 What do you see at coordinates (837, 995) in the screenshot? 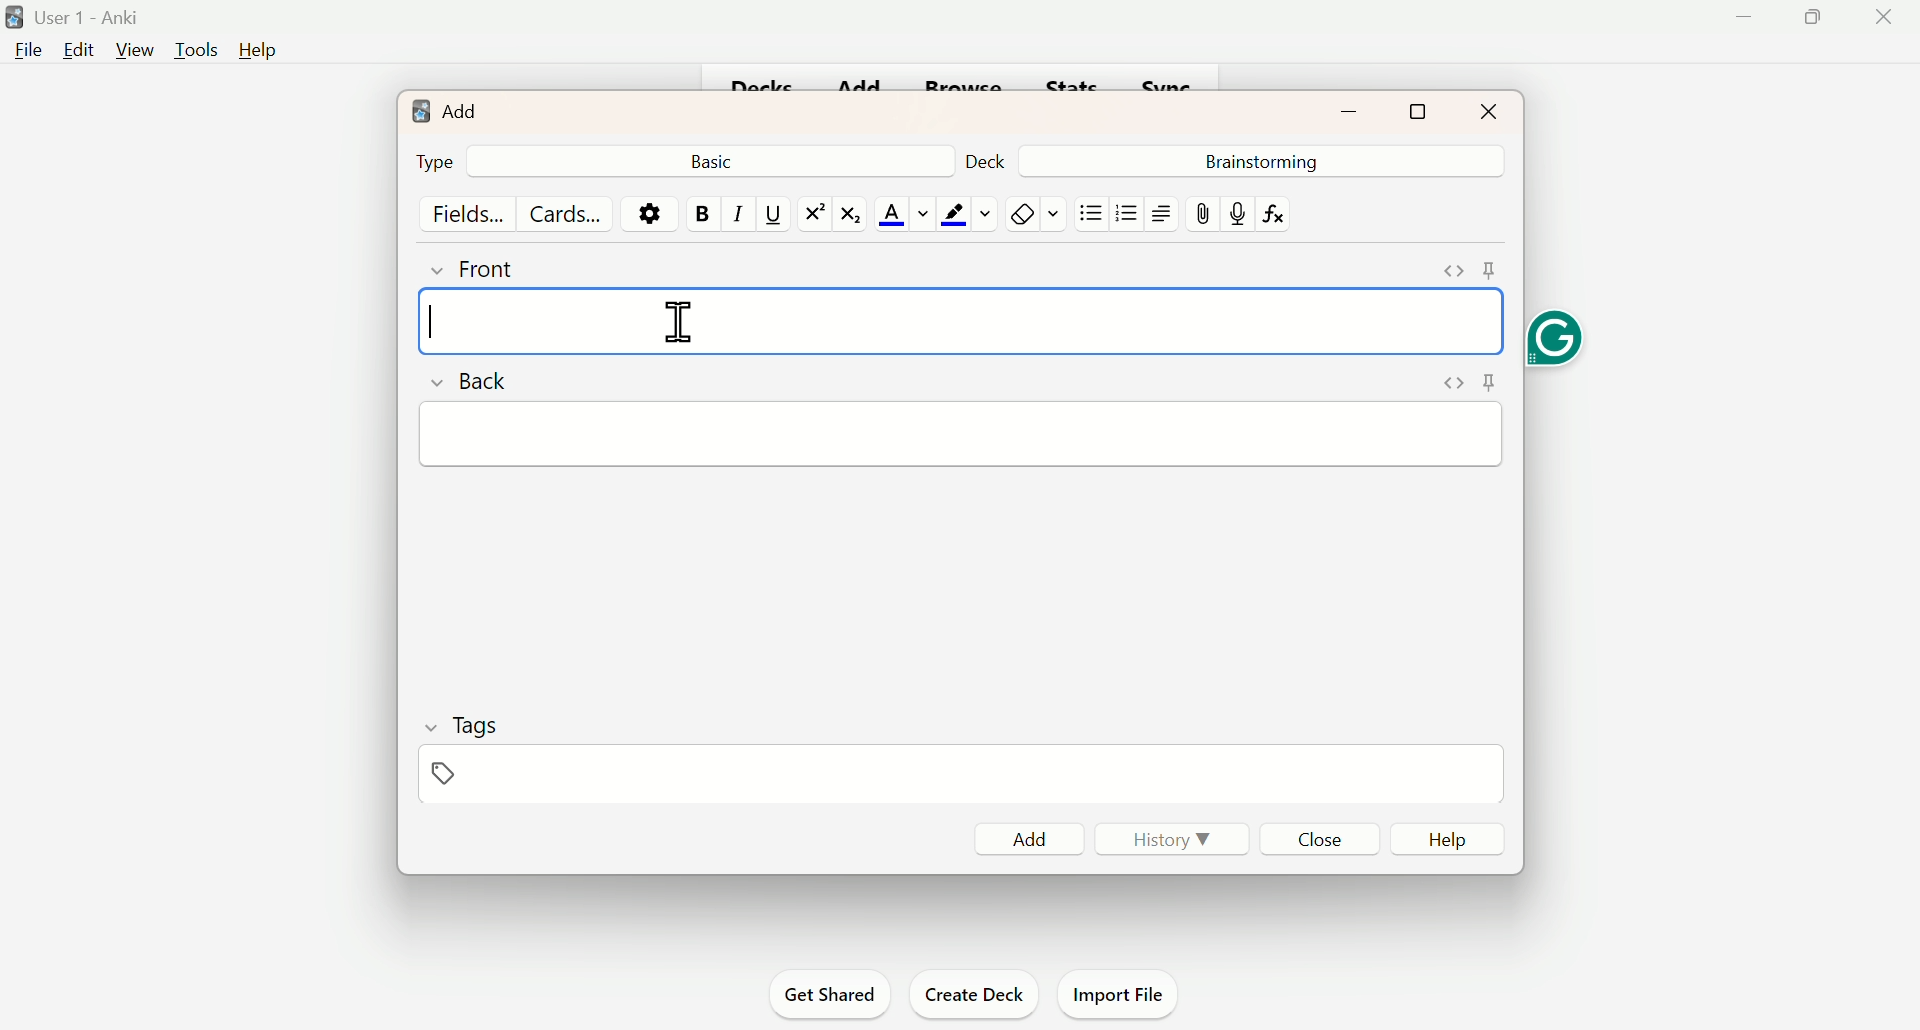
I see `Get Shared` at bounding box center [837, 995].